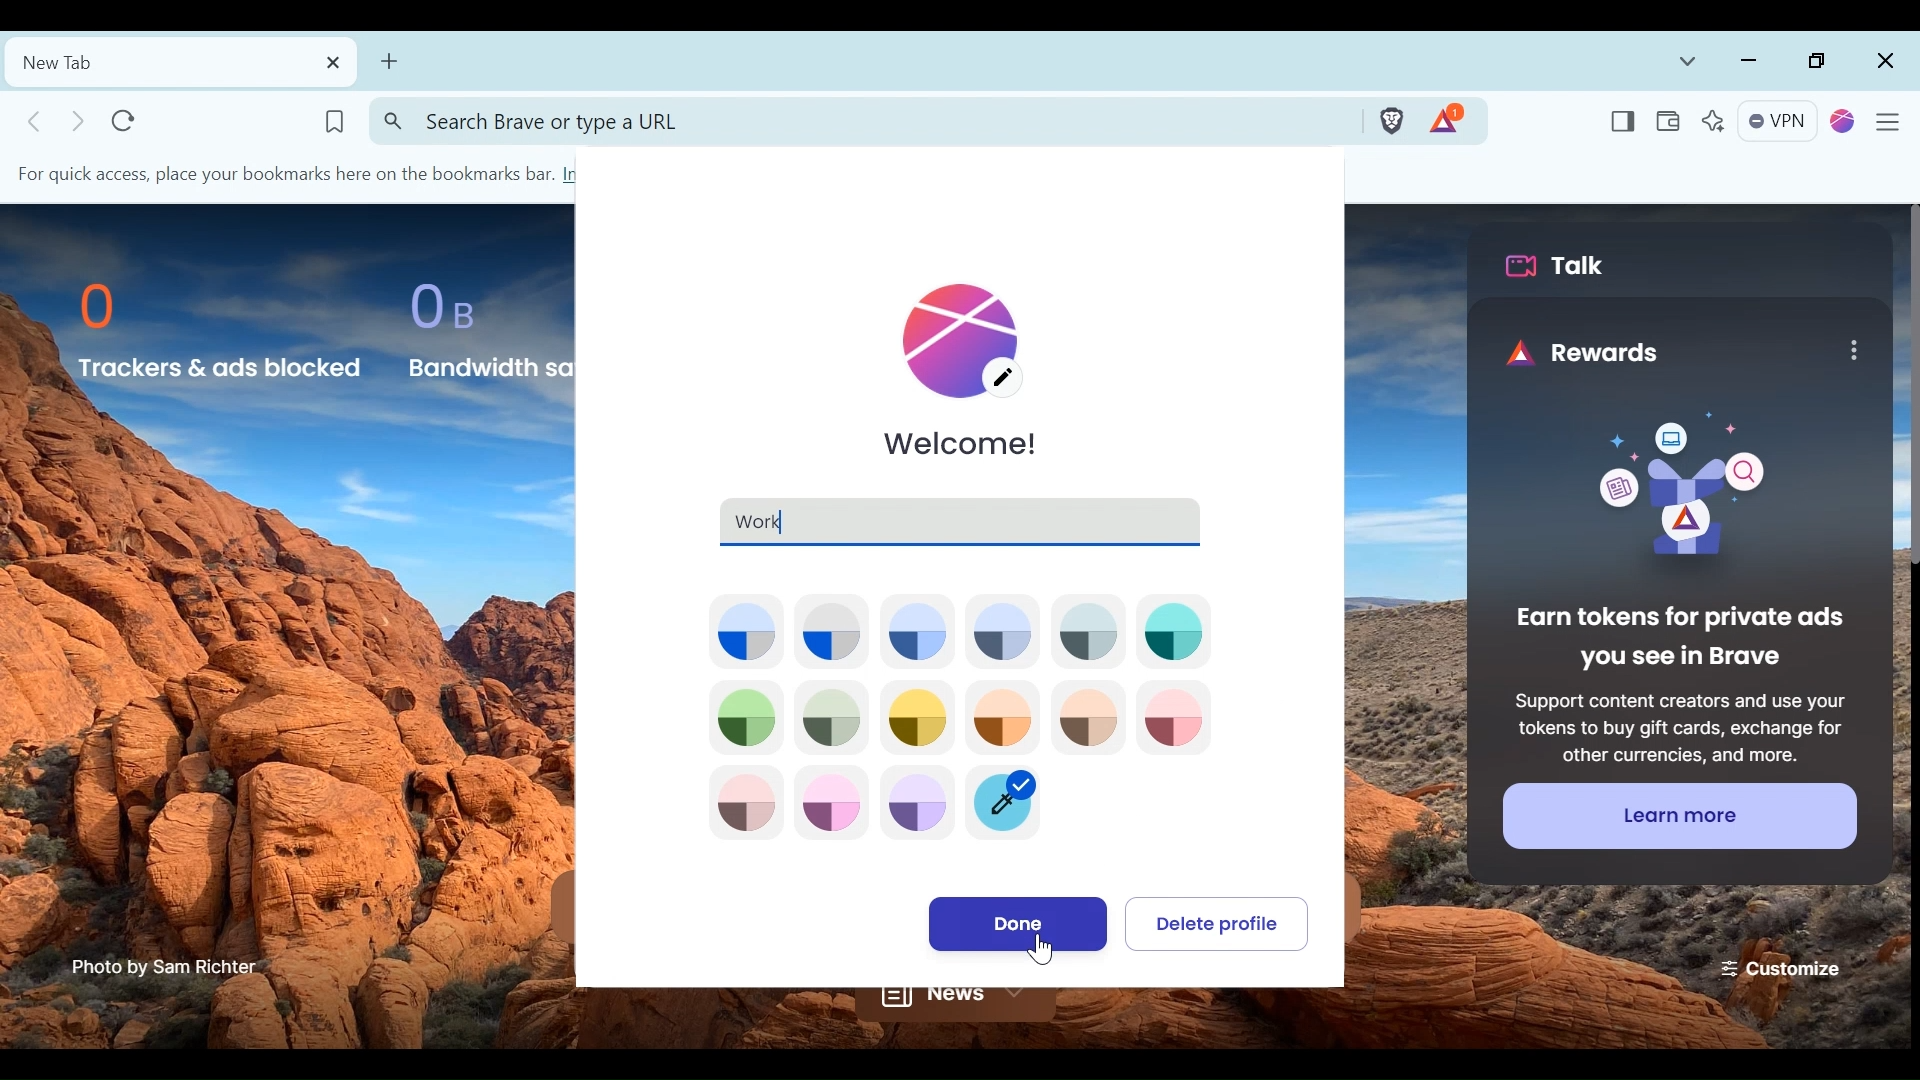 This screenshot has height=1080, width=1920. What do you see at coordinates (1676, 728) in the screenshot?
I see `Support content creators and use your  tokens to buy gift cards, exchange for other currencies, and more.` at bounding box center [1676, 728].